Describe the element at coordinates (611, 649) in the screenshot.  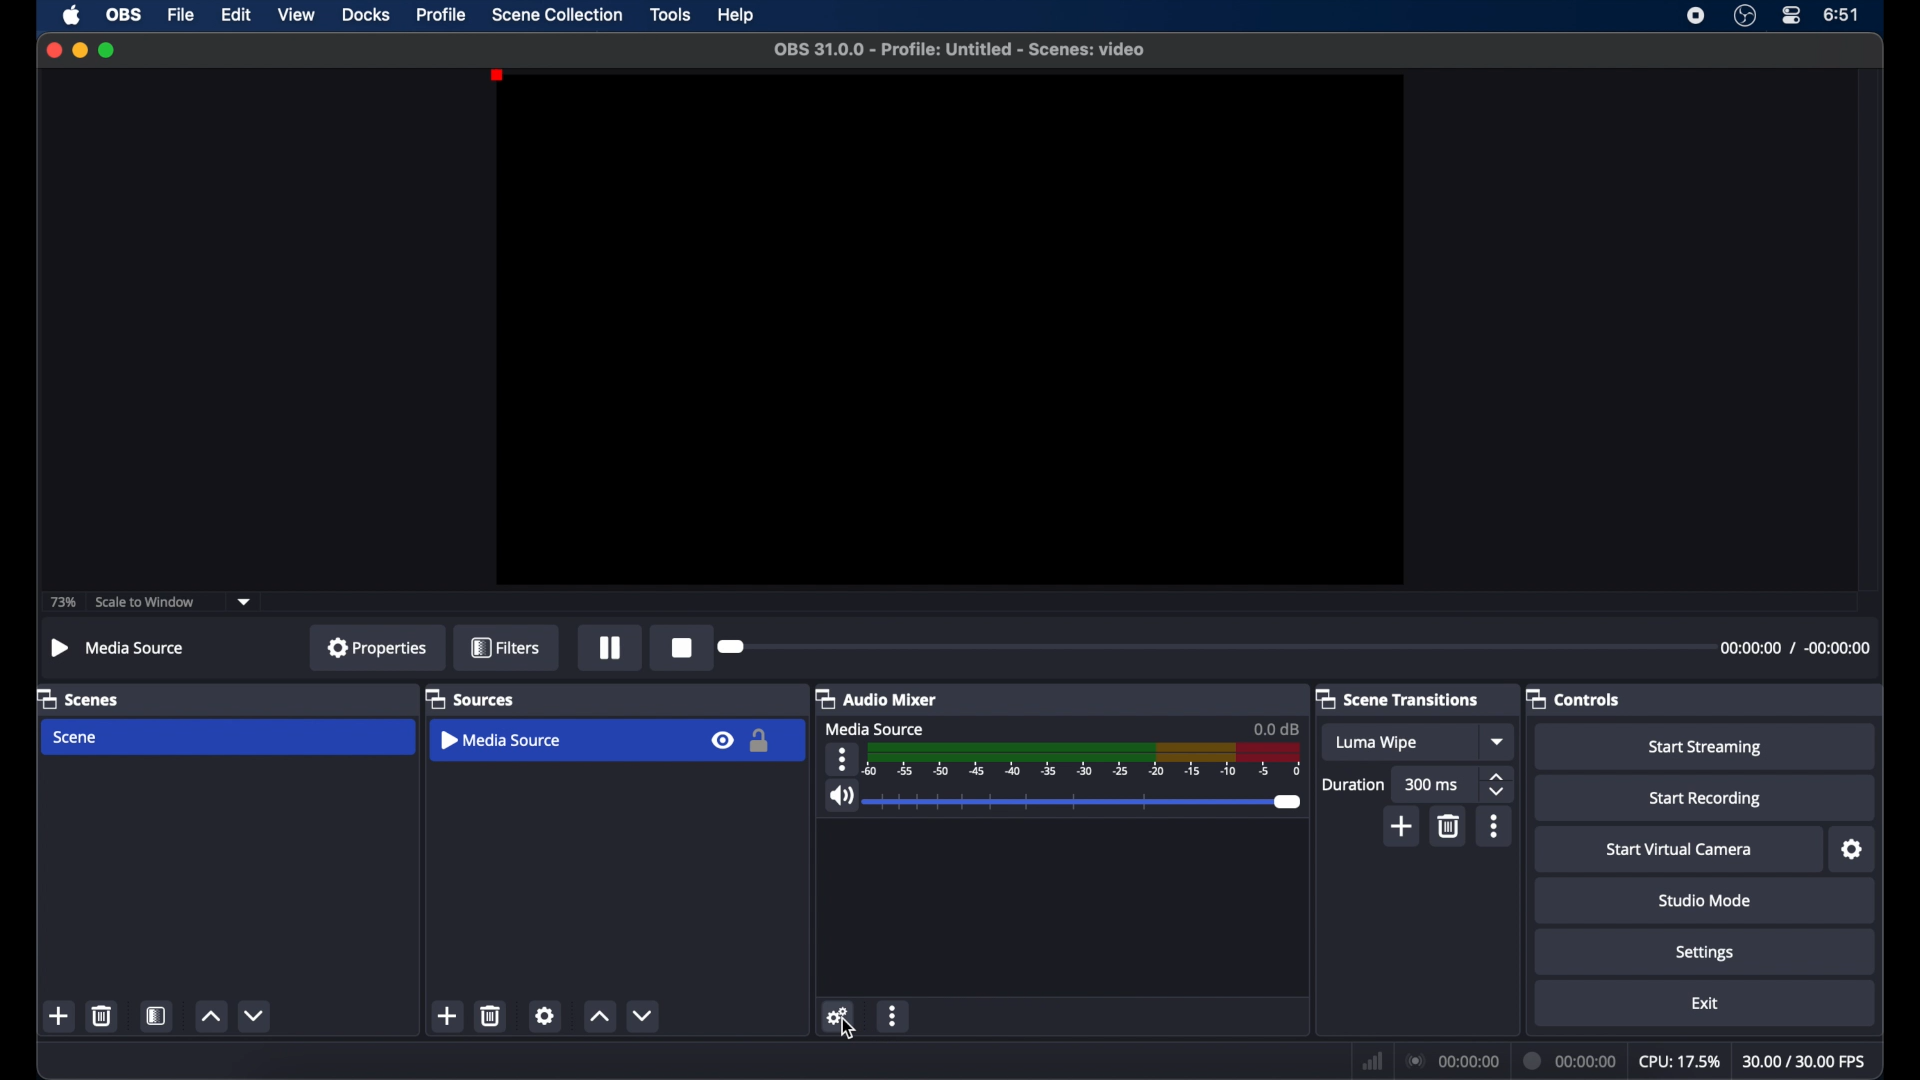
I see `pause` at that location.